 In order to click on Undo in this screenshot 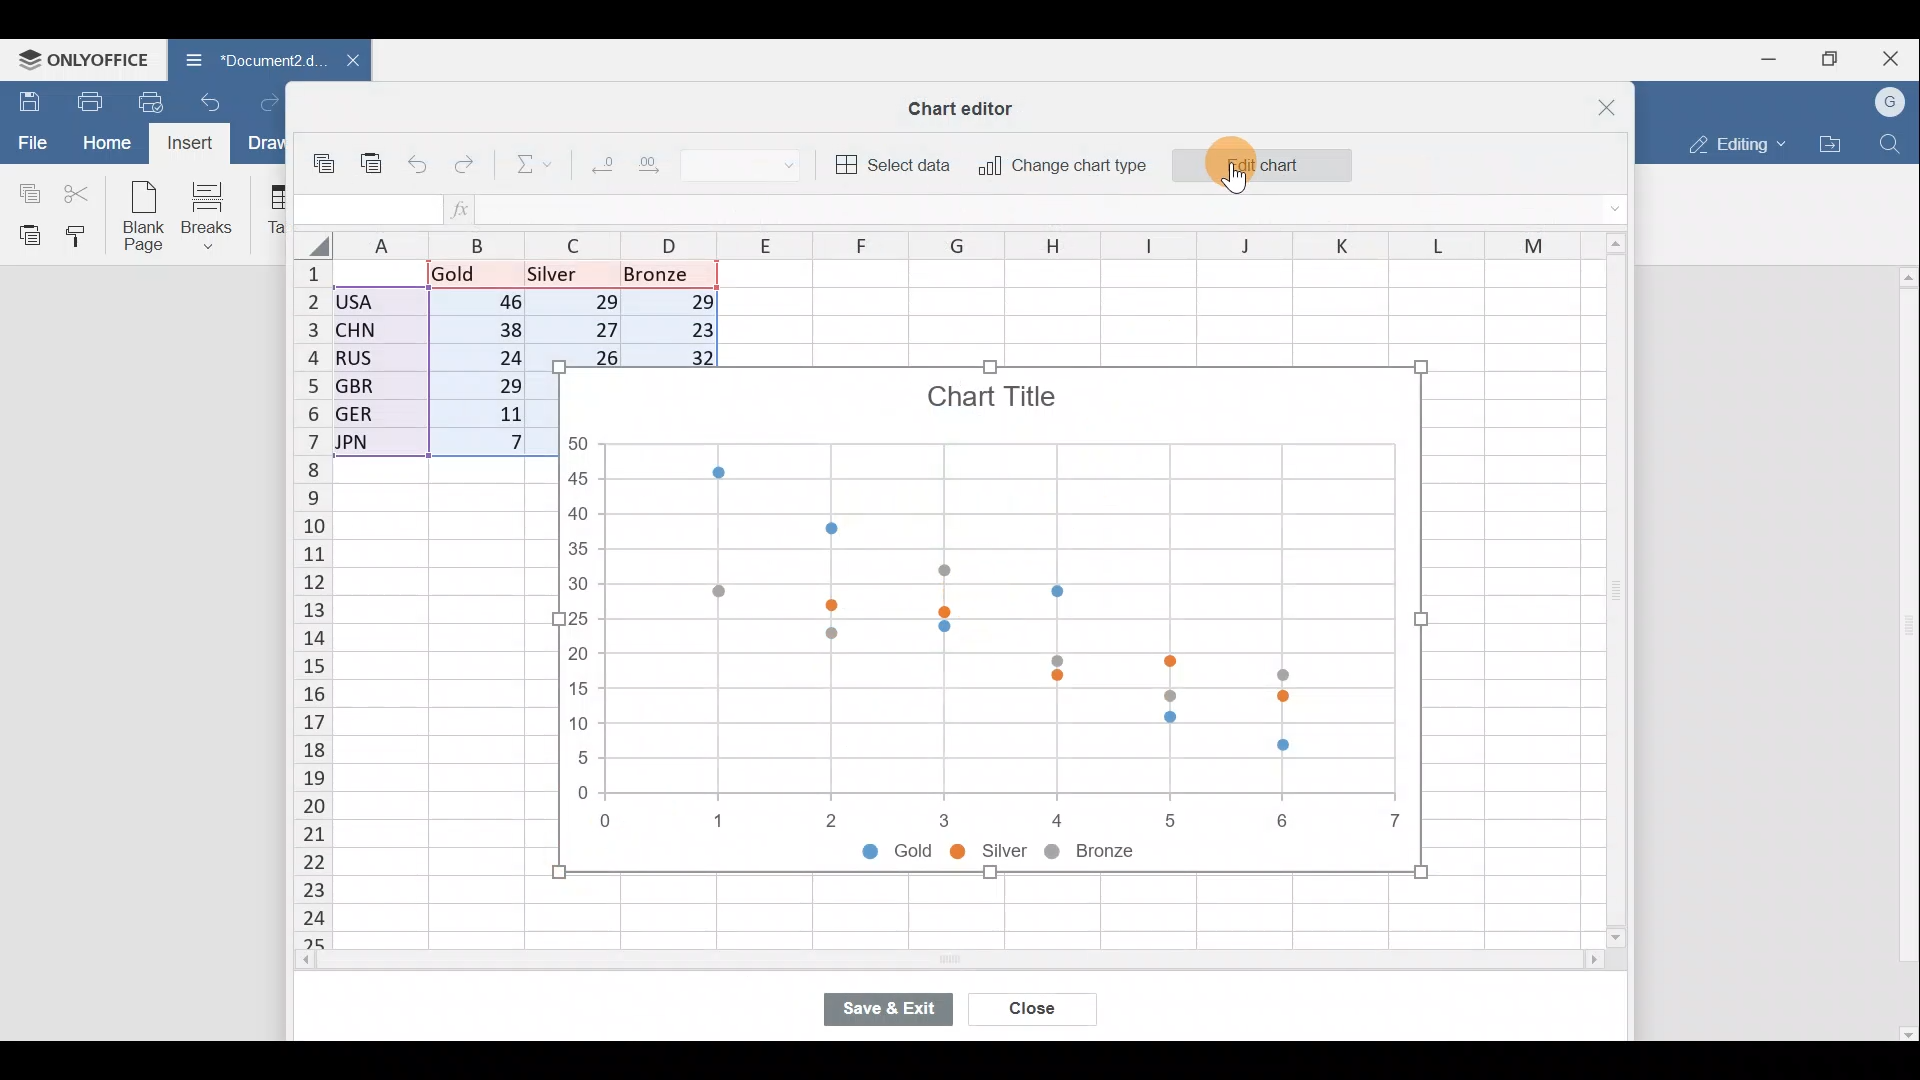, I will do `click(215, 100)`.